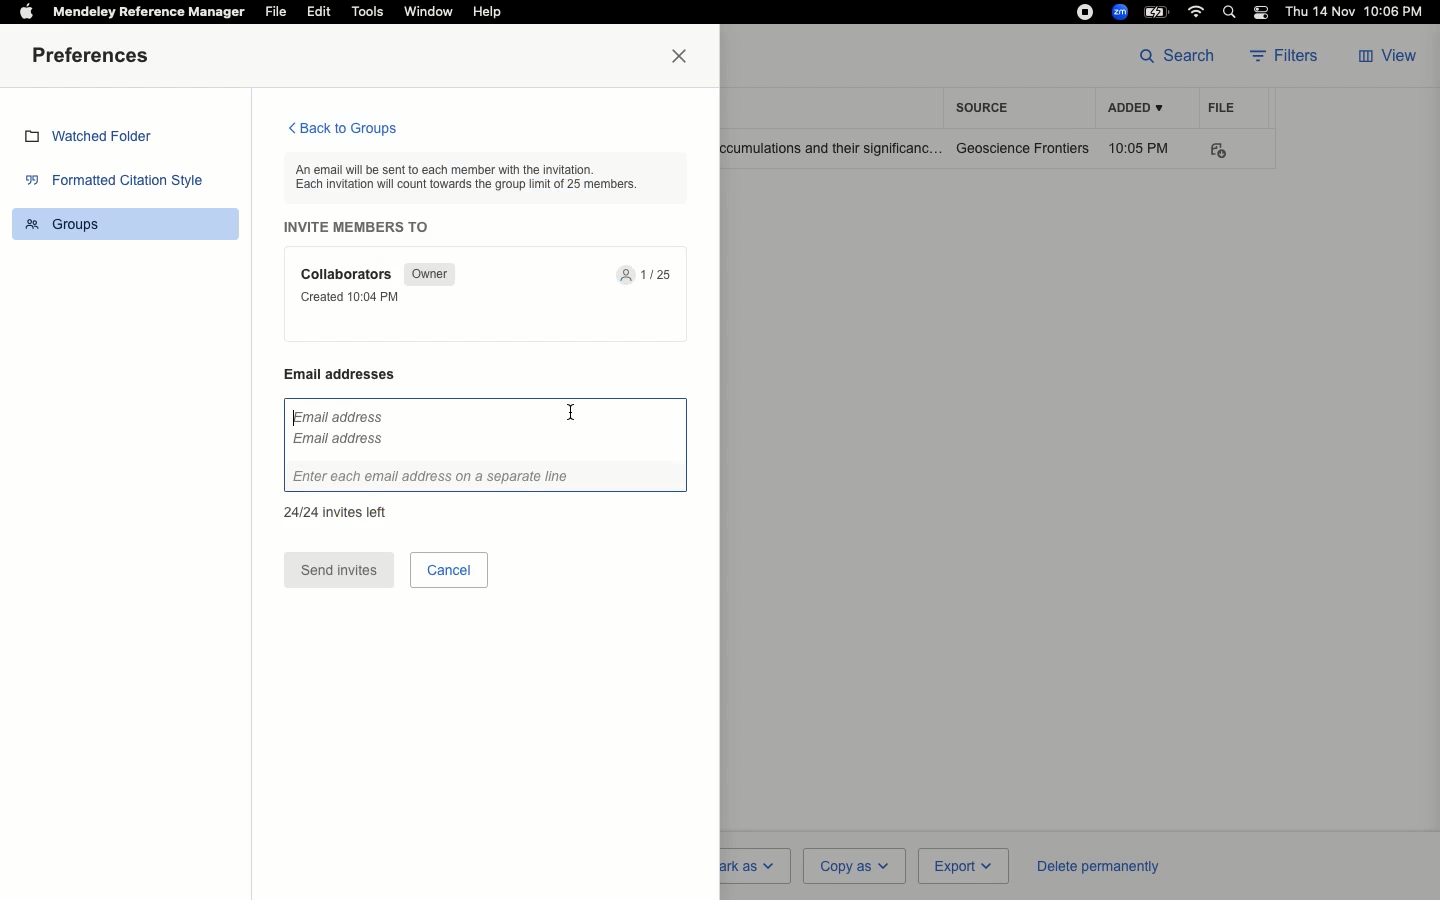 The height and width of the screenshot is (900, 1440). I want to click on Apple logo, so click(26, 10).